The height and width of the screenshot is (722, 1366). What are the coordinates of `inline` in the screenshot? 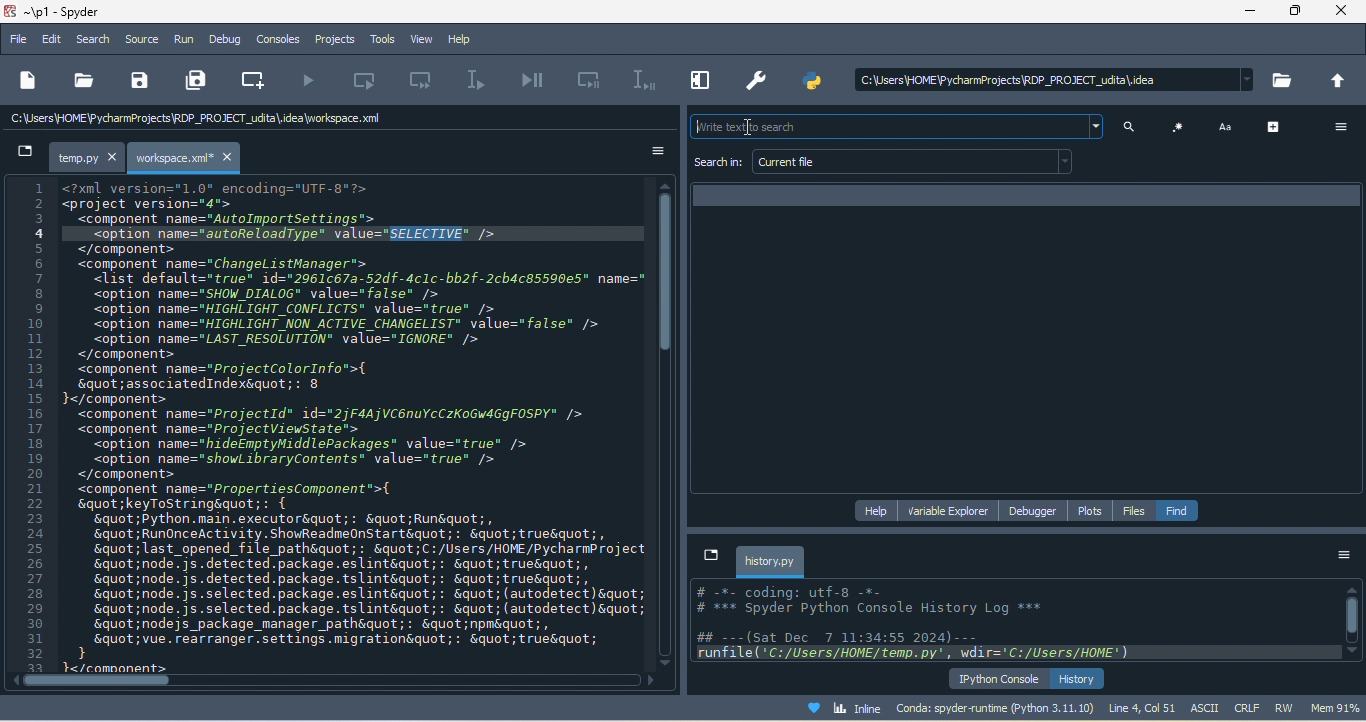 It's located at (835, 706).